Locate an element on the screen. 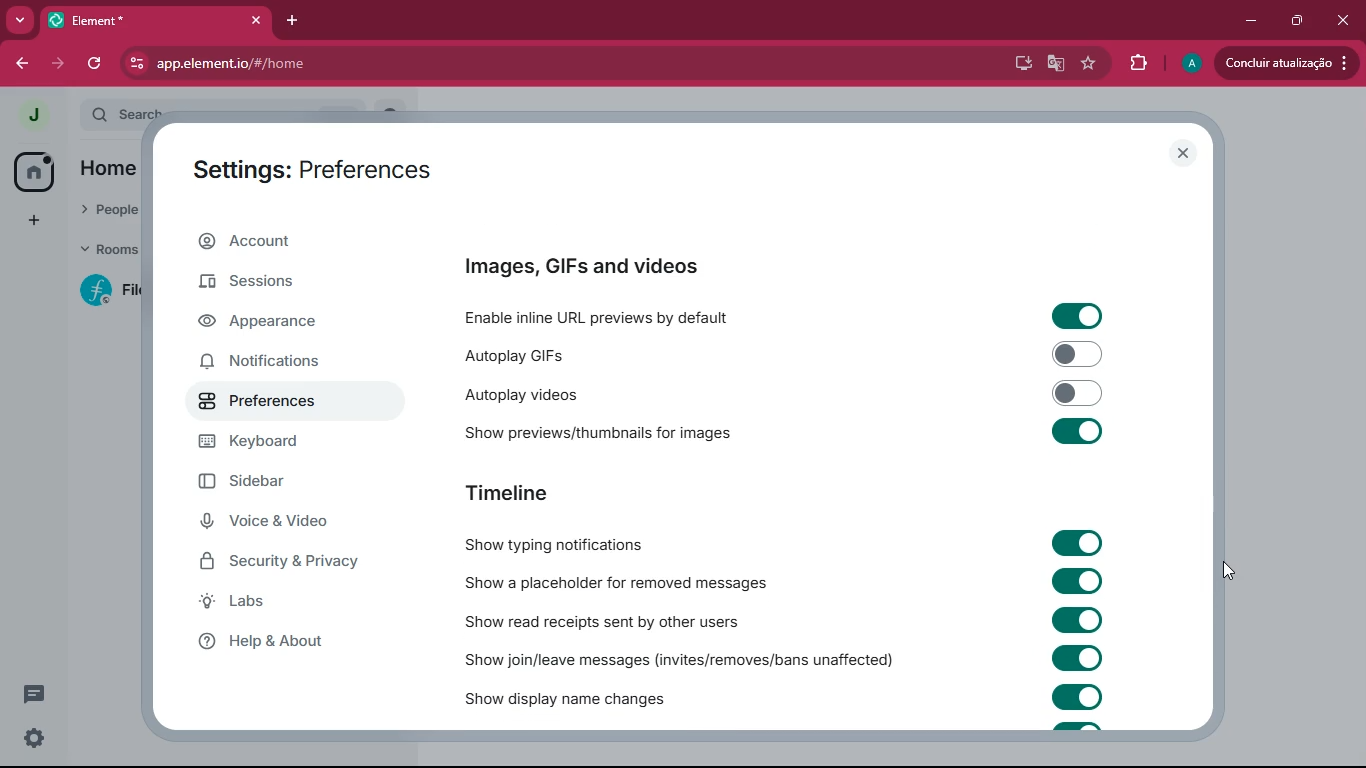 This screenshot has height=768, width=1366. profile picture is located at coordinates (33, 114).